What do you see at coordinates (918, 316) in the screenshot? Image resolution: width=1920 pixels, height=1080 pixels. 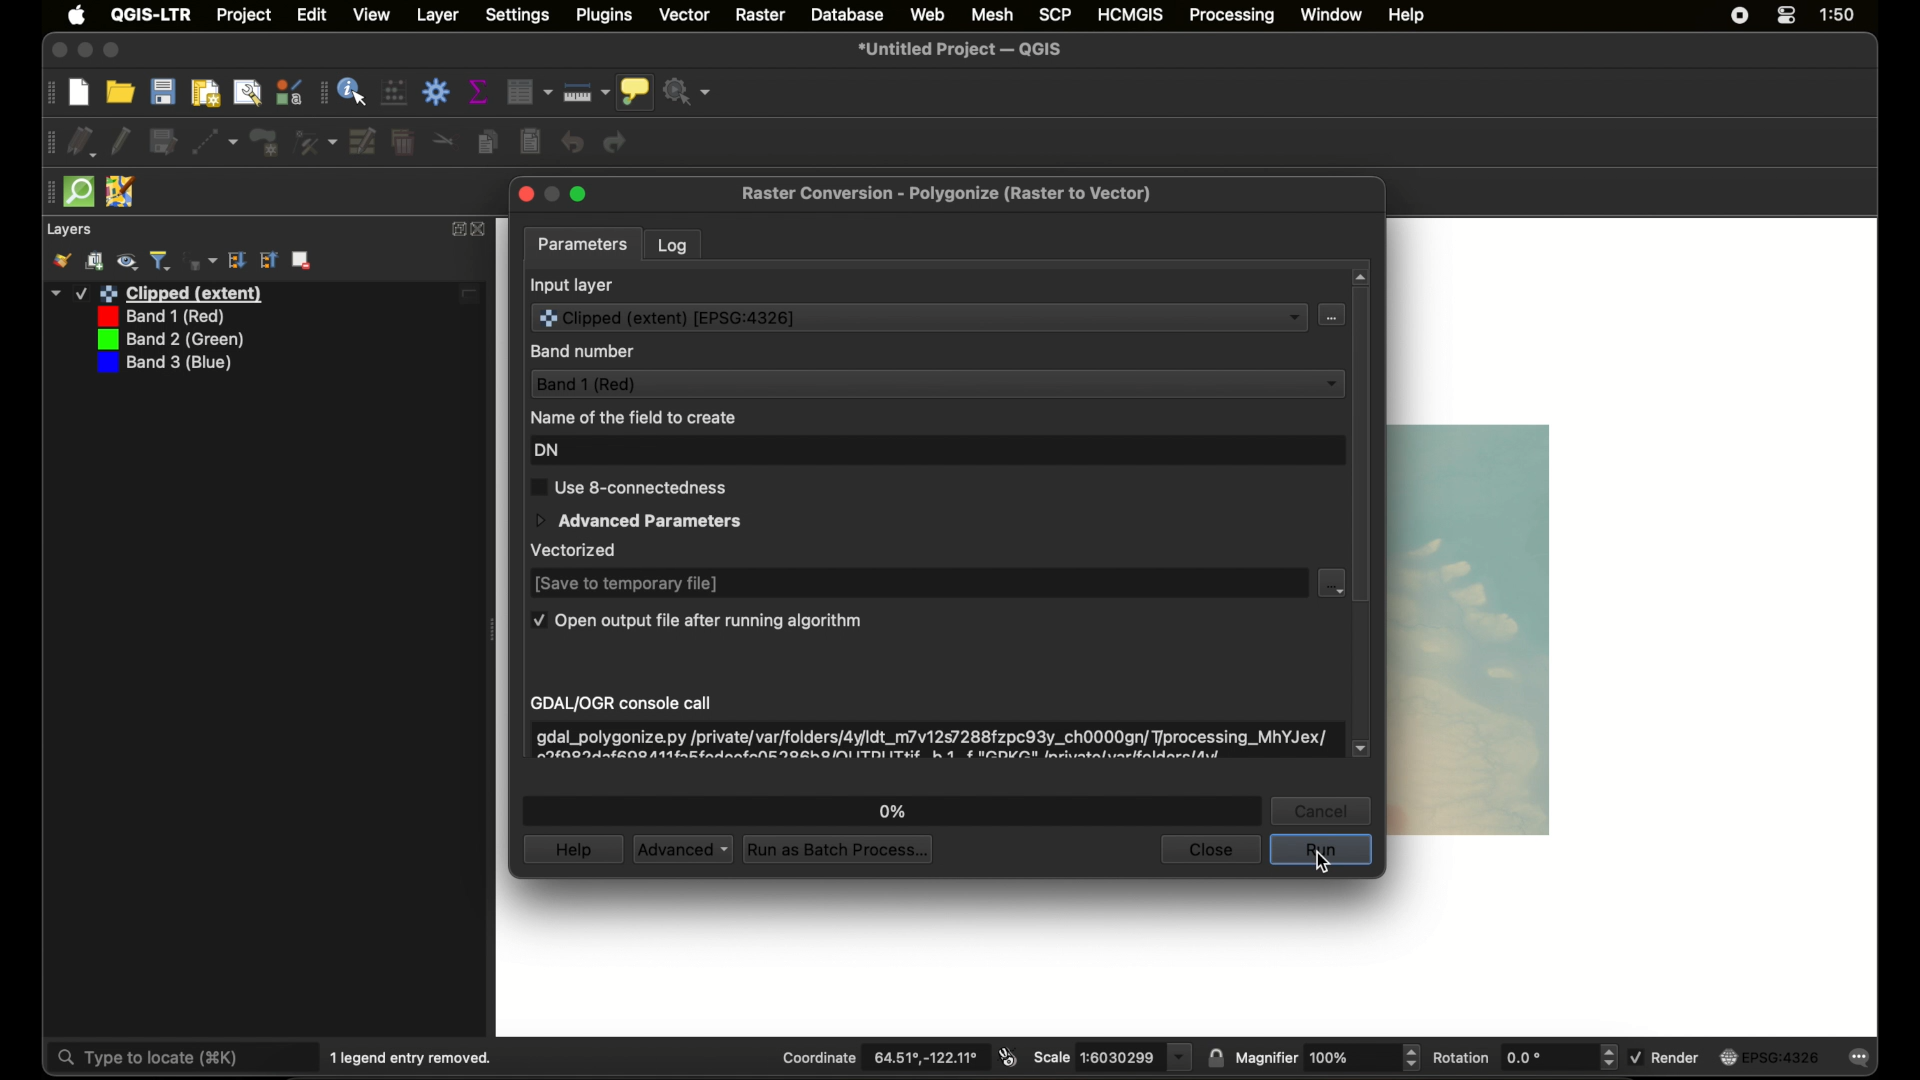 I see `input layer dropdown` at bounding box center [918, 316].